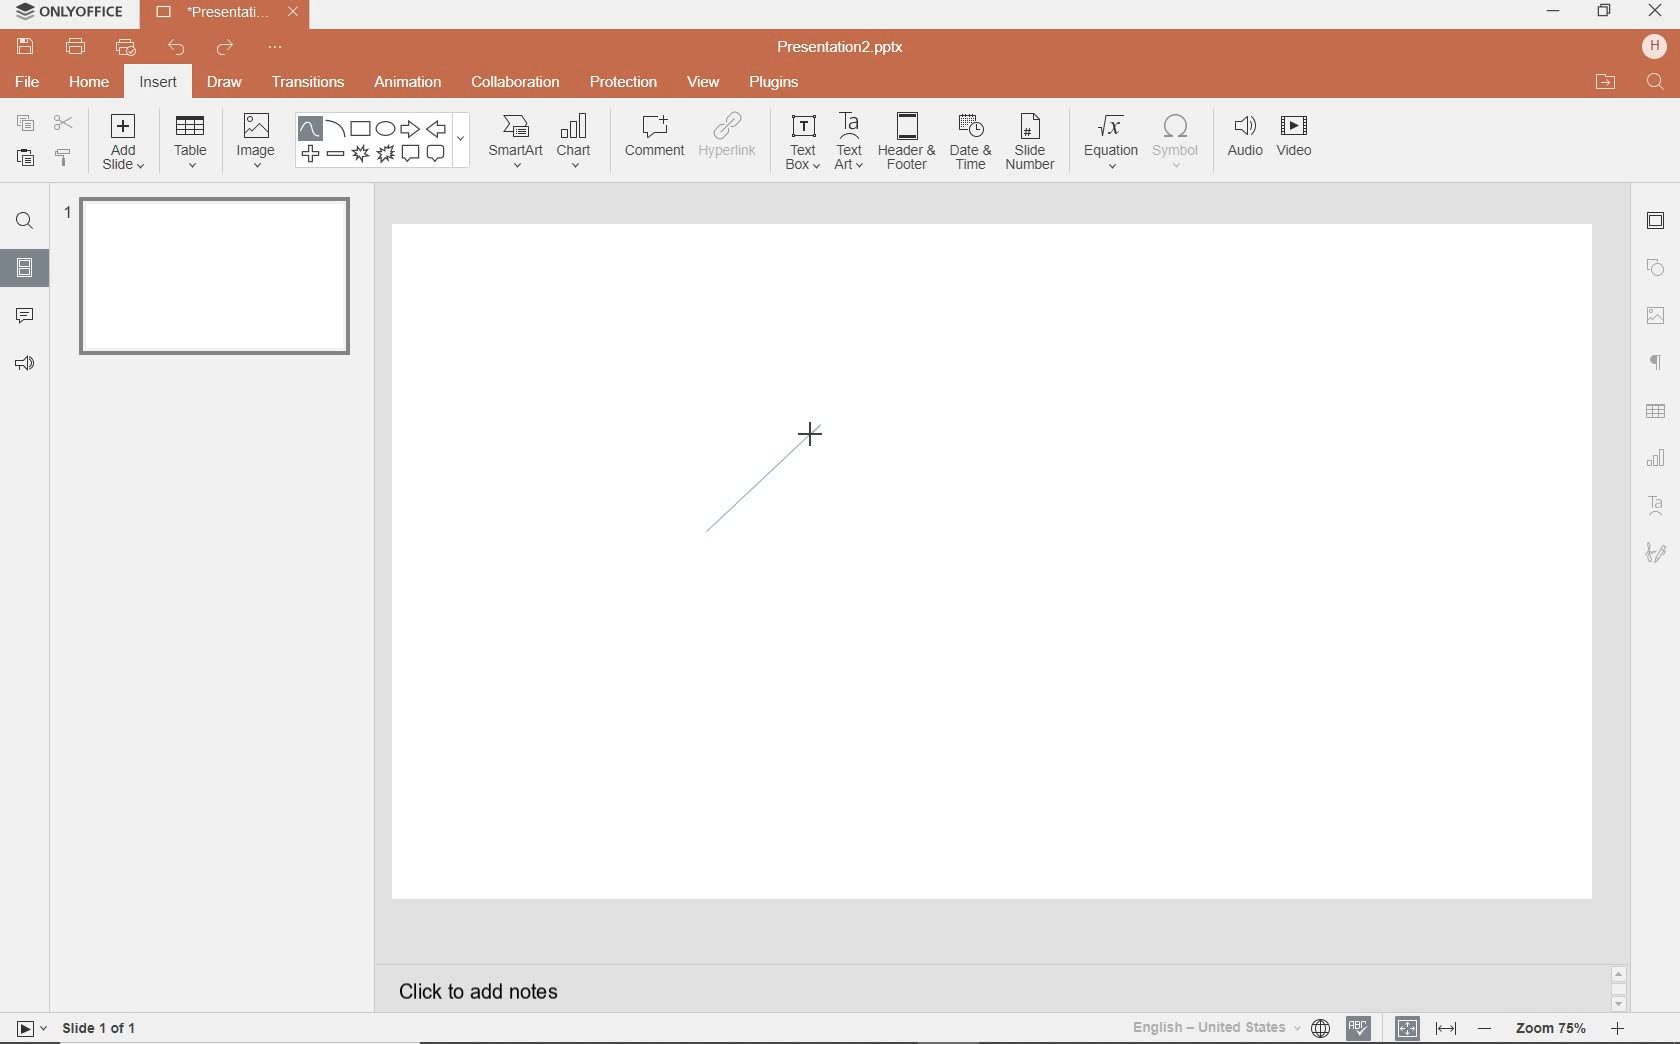 This screenshot has height=1044, width=1680. What do you see at coordinates (652, 139) in the screenshot?
I see `COMMENT` at bounding box center [652, 139].